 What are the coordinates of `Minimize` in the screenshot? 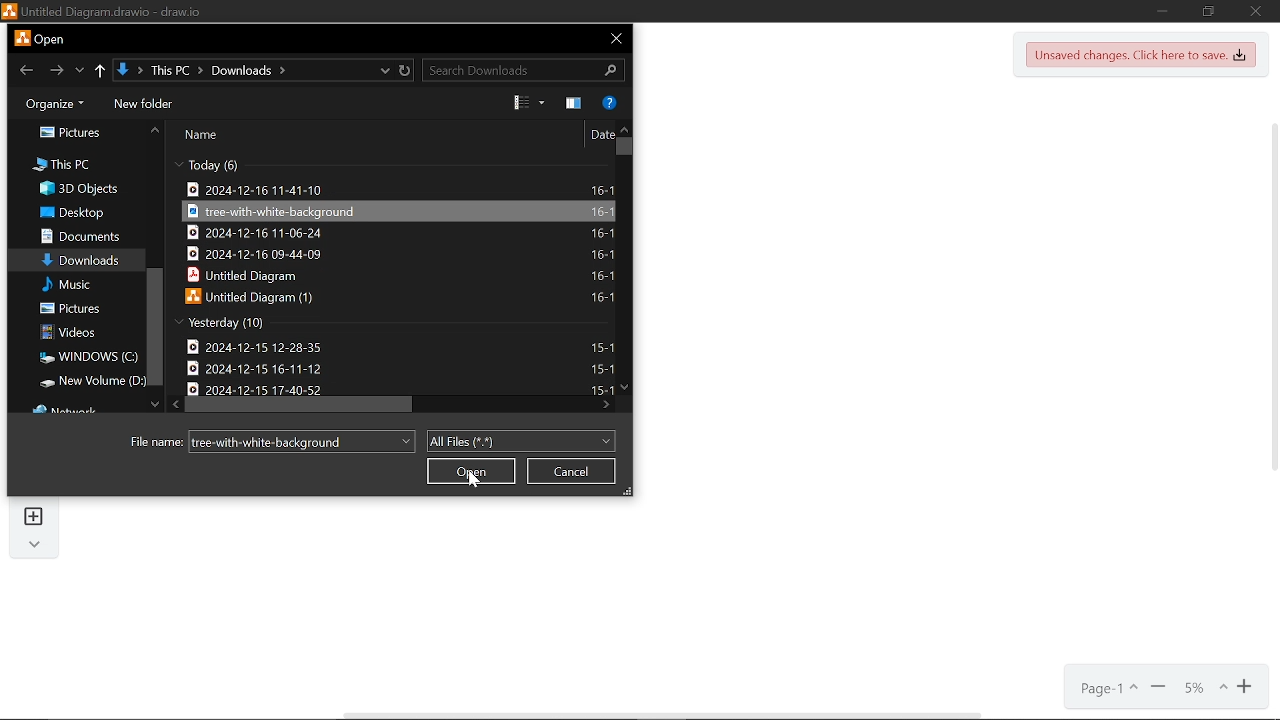 It's located at (1166, 13).